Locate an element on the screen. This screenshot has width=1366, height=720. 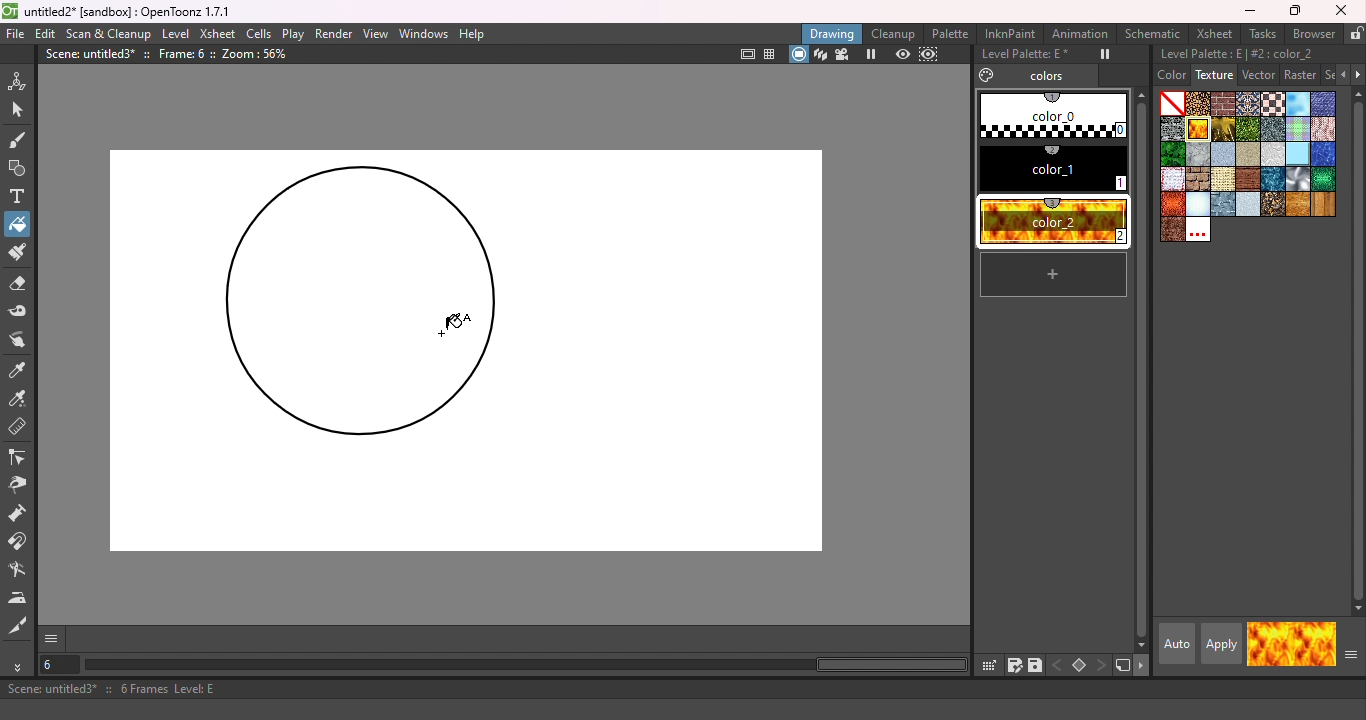
View is located at coordinates (376, 33).